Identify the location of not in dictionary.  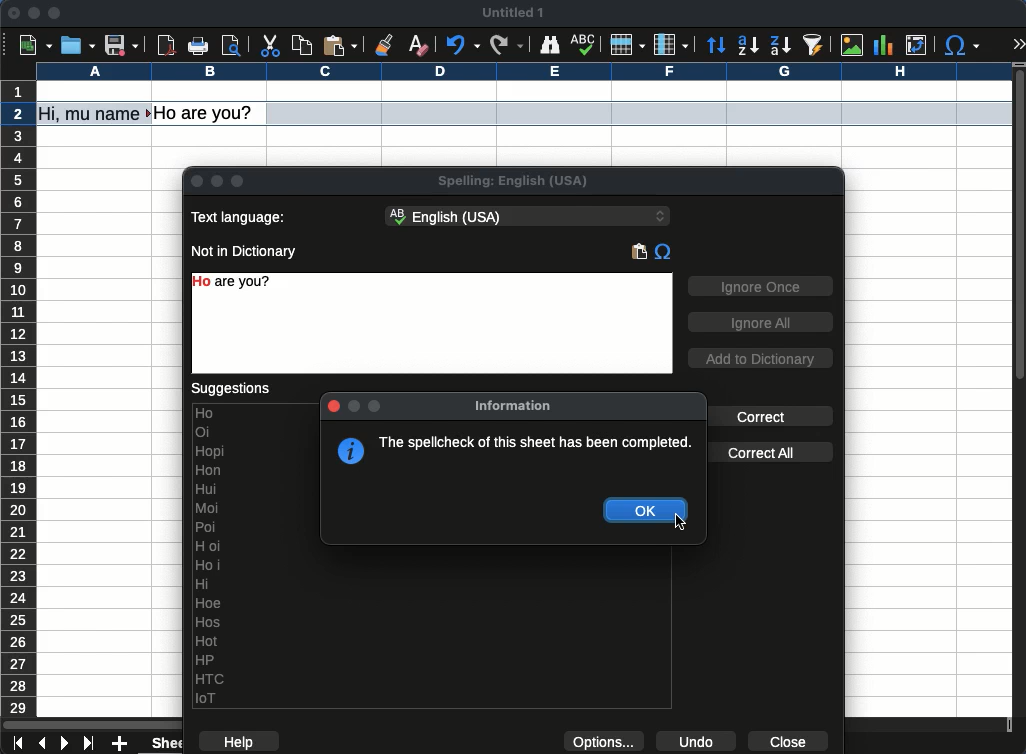
(244, 252).